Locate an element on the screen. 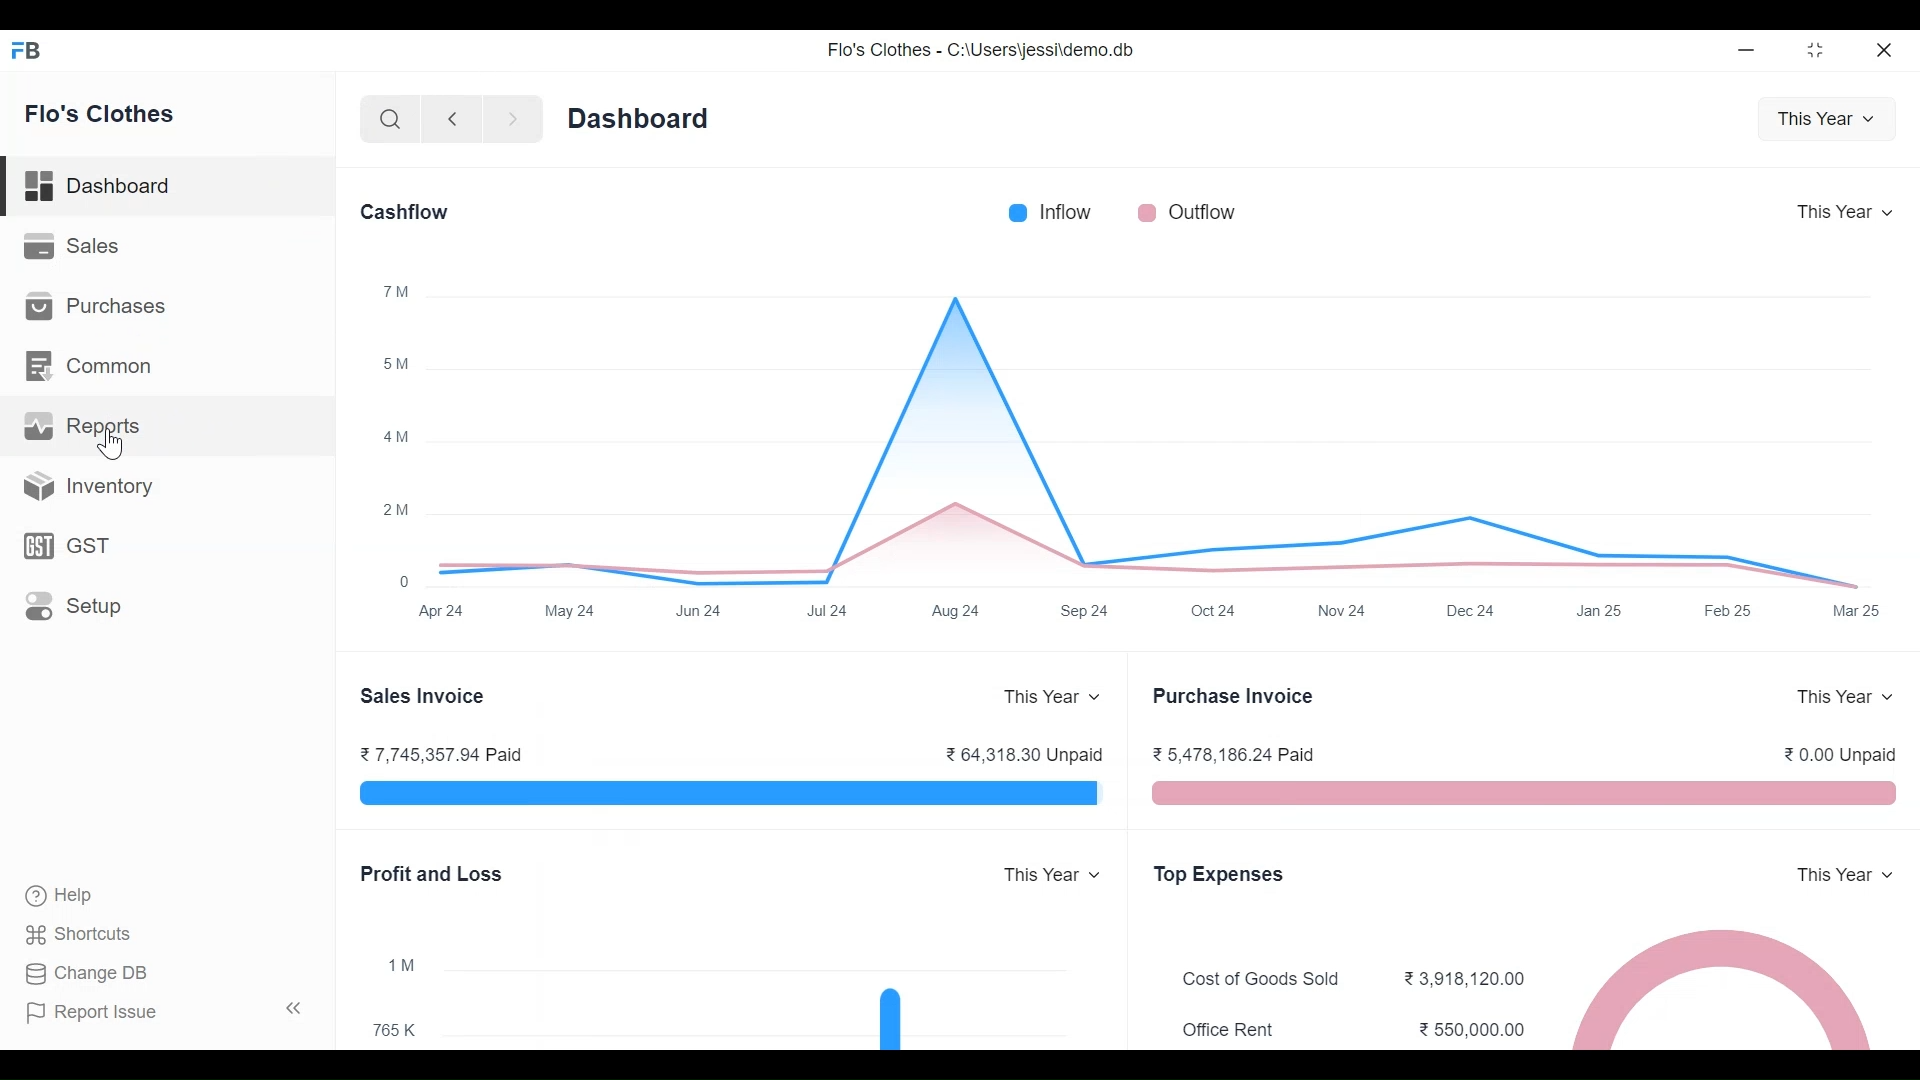   0.00 Unpaid is located at coordinates (1840, 754).